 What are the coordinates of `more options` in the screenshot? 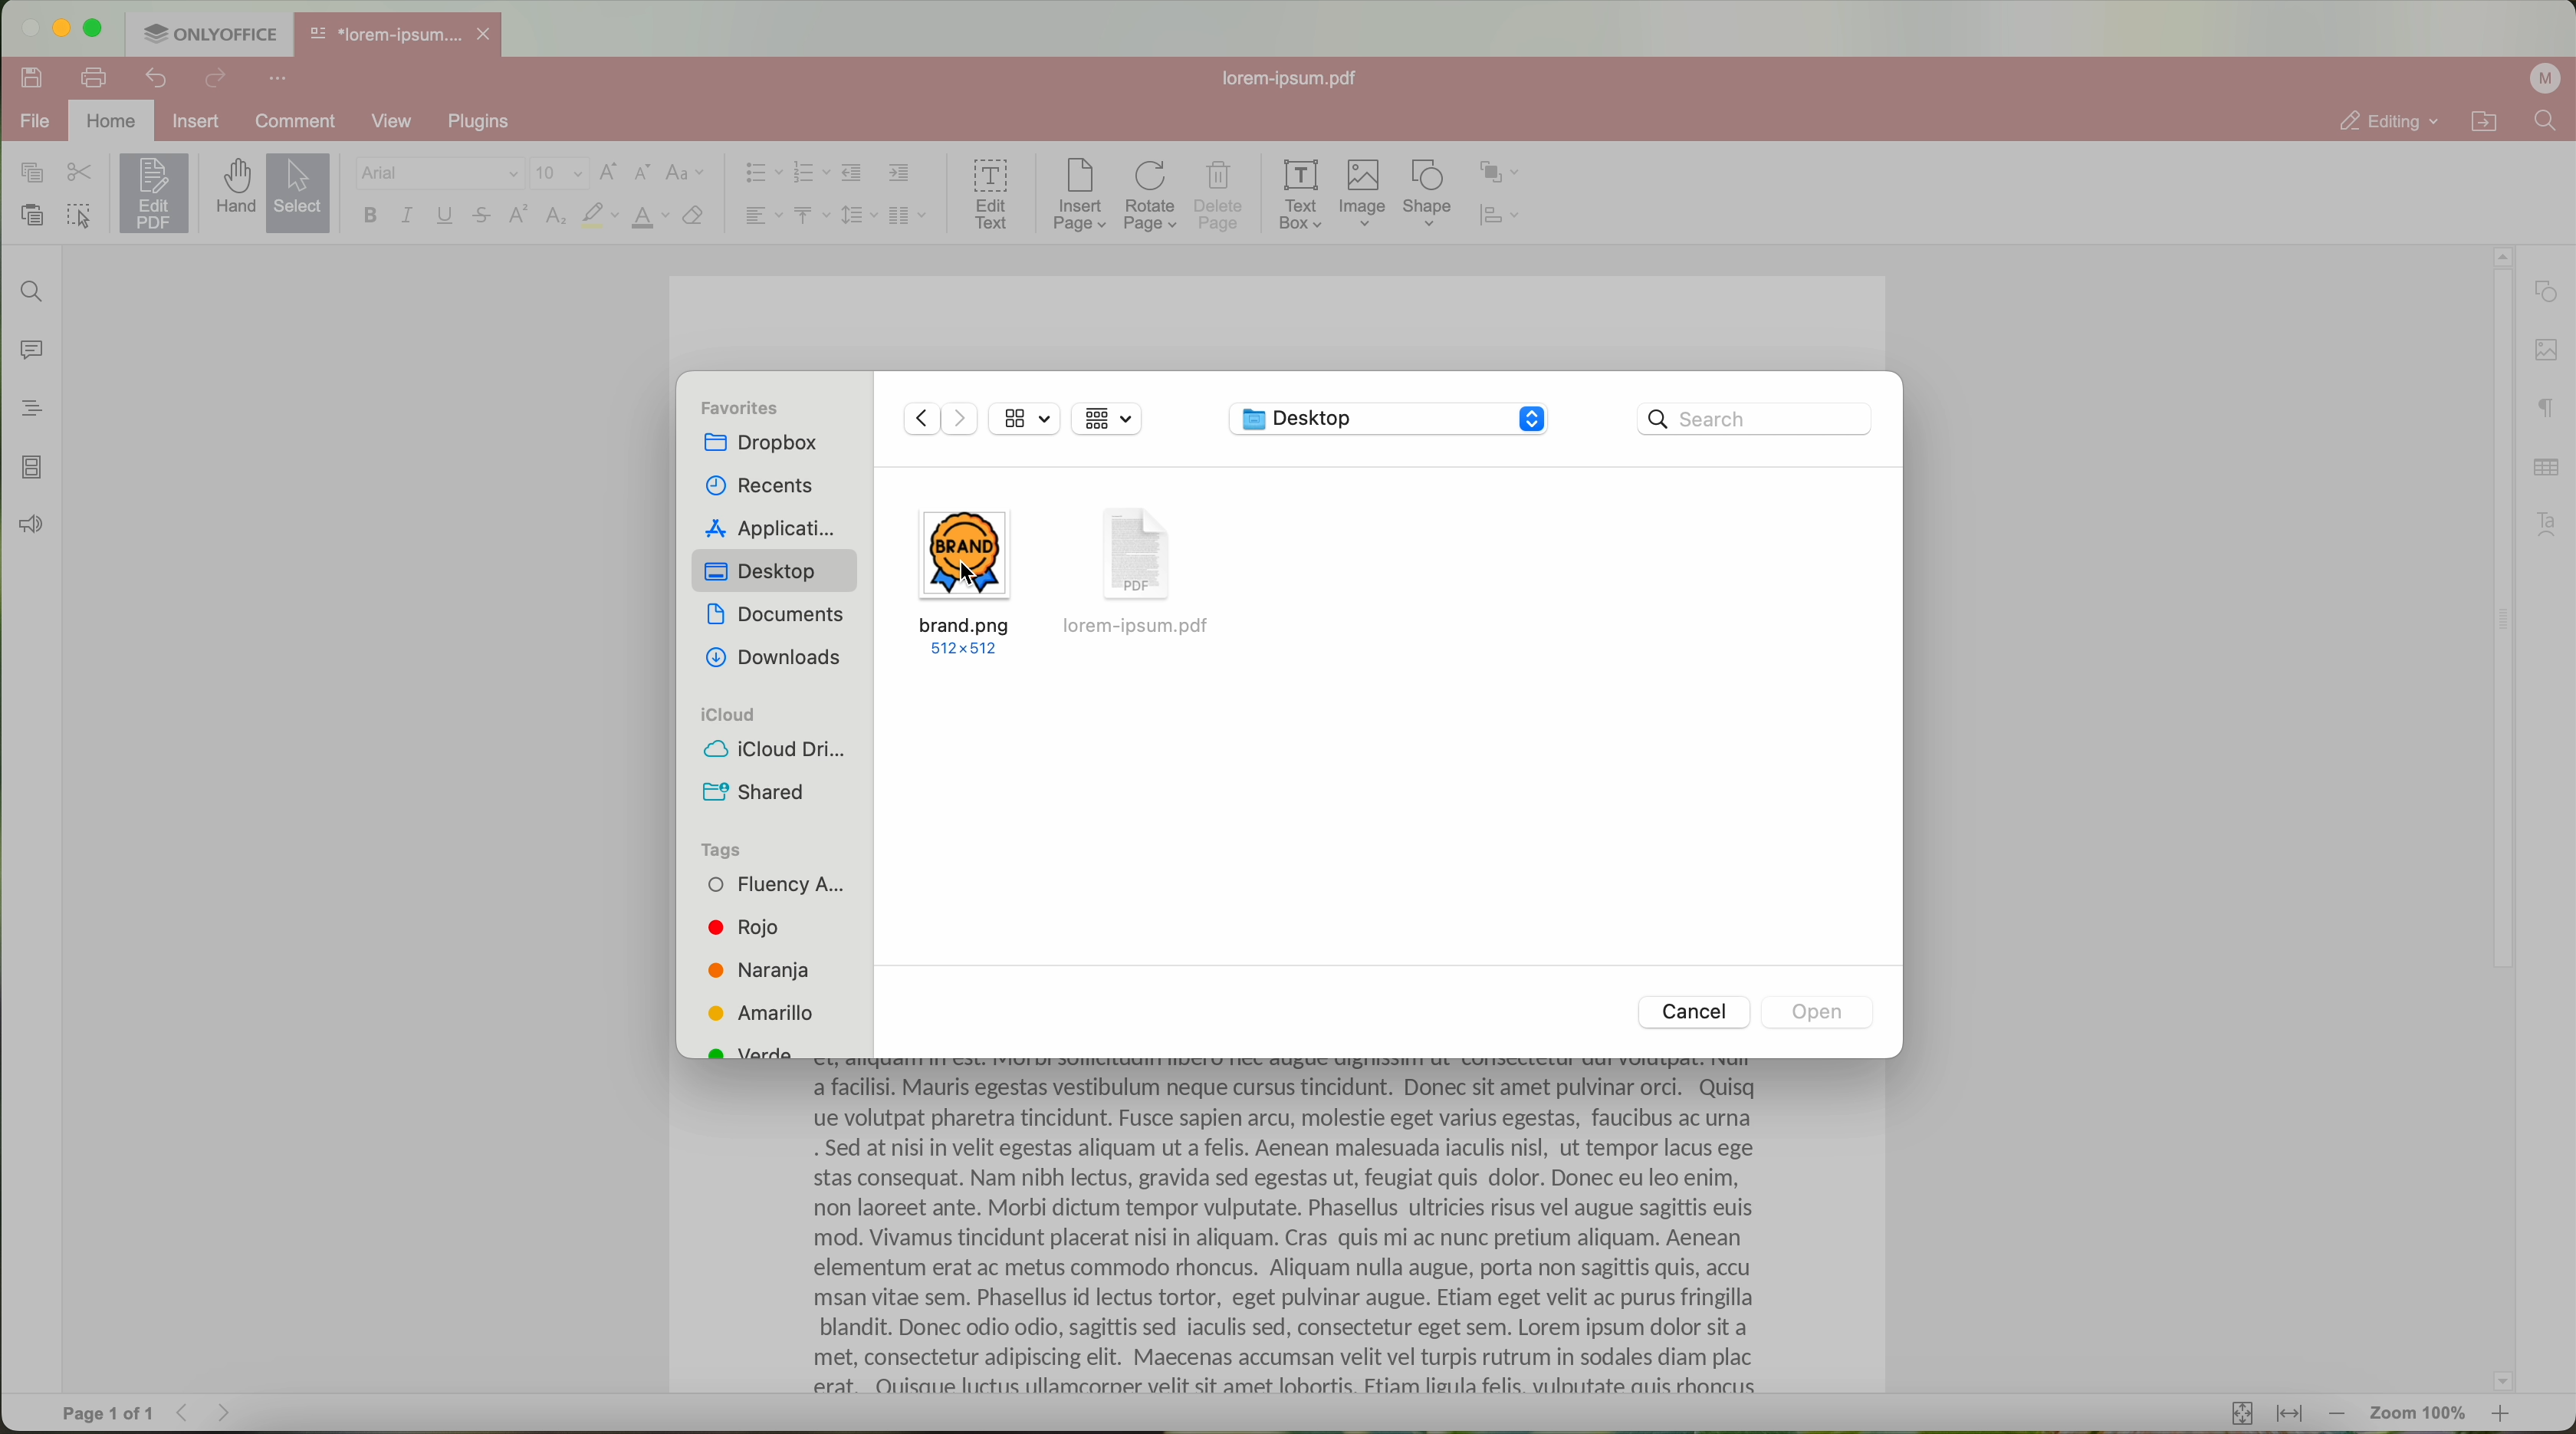 It's located at (282, 76).